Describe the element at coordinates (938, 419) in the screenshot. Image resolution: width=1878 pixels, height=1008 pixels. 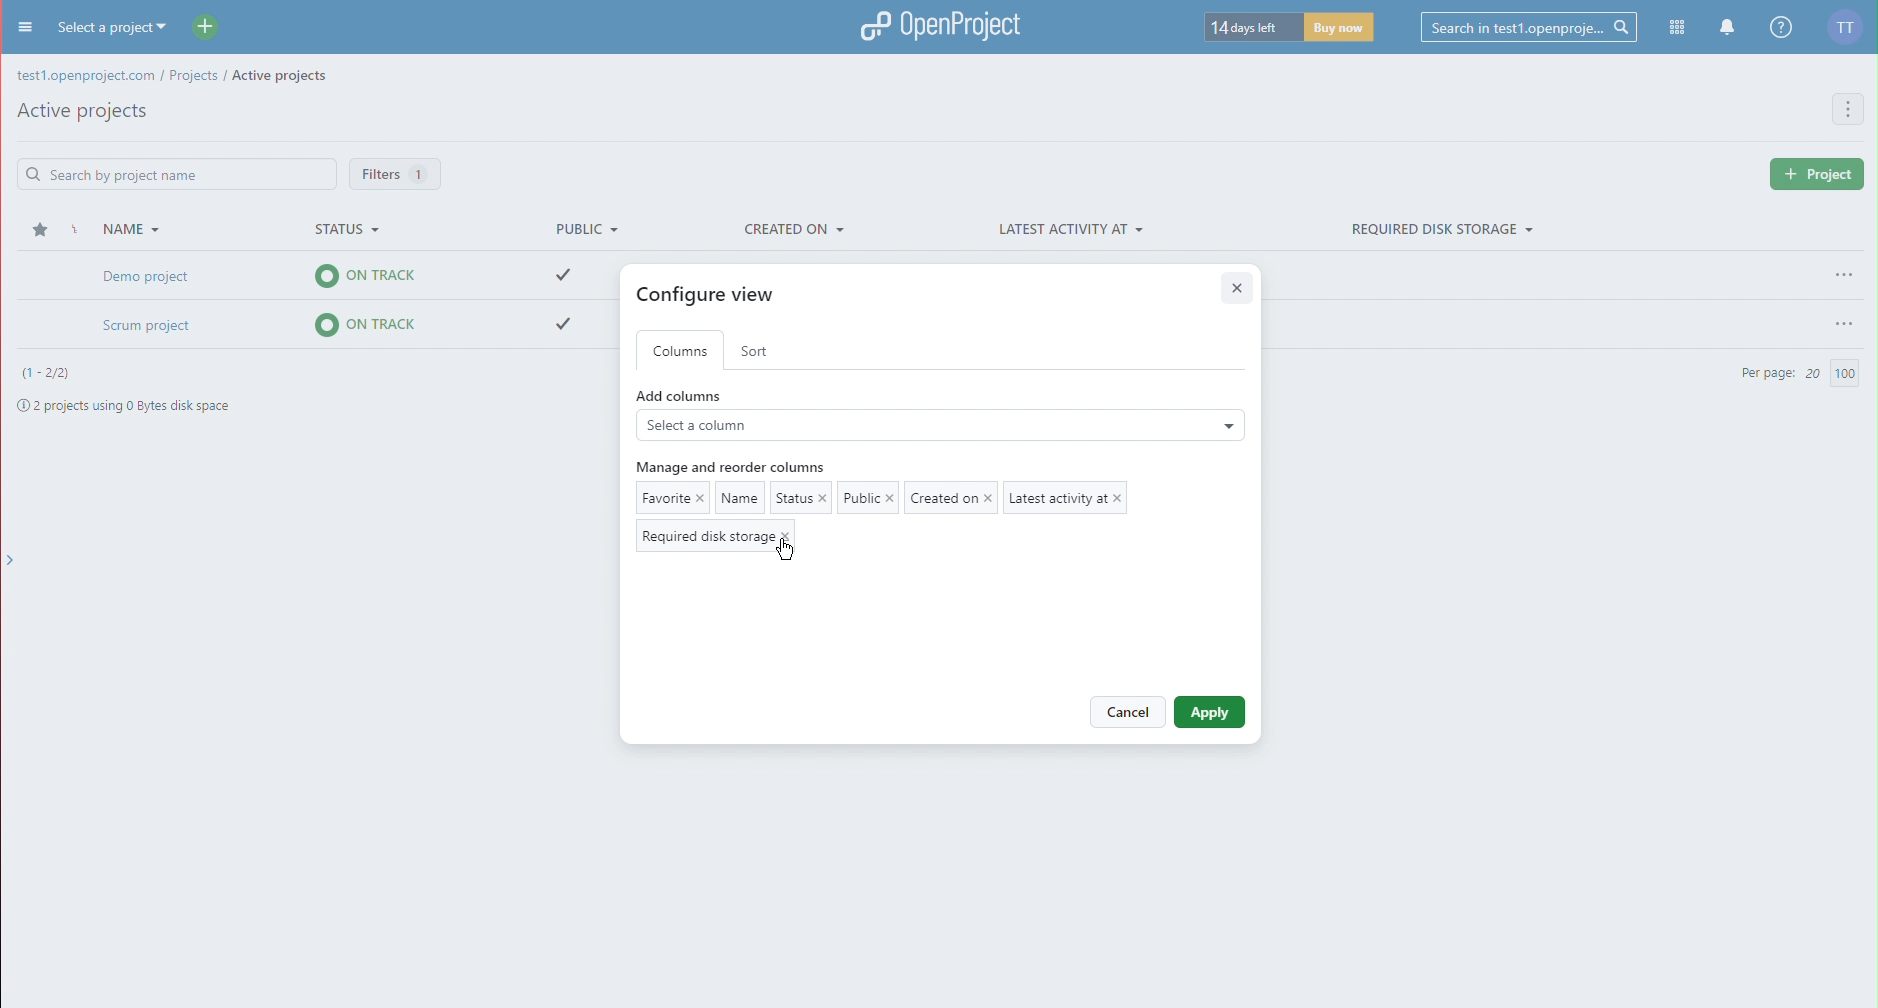
I see `Add Columns` at that location.